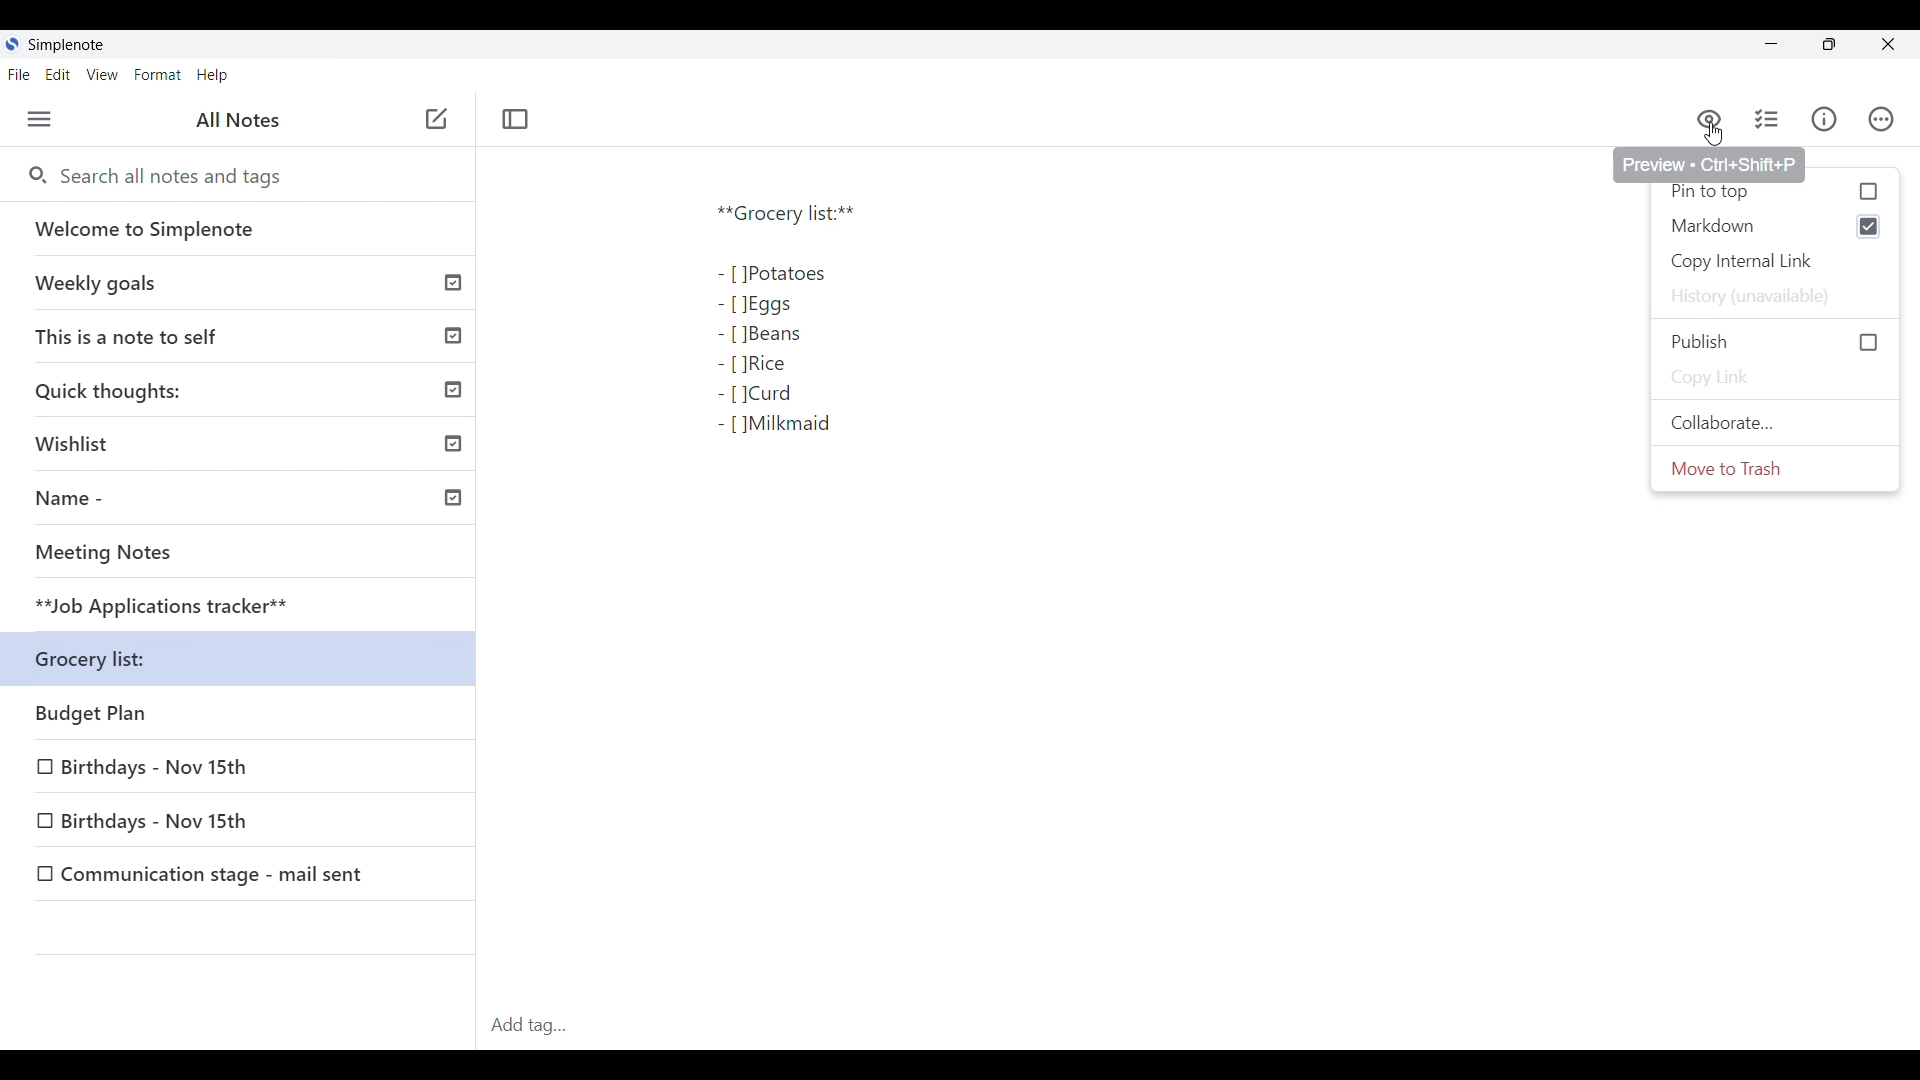 The height and width of the screenshot is (1080, 1920). Describe the element at coordinates (1776, 262) in the screenshot. I see `Copy internal link` at that location.